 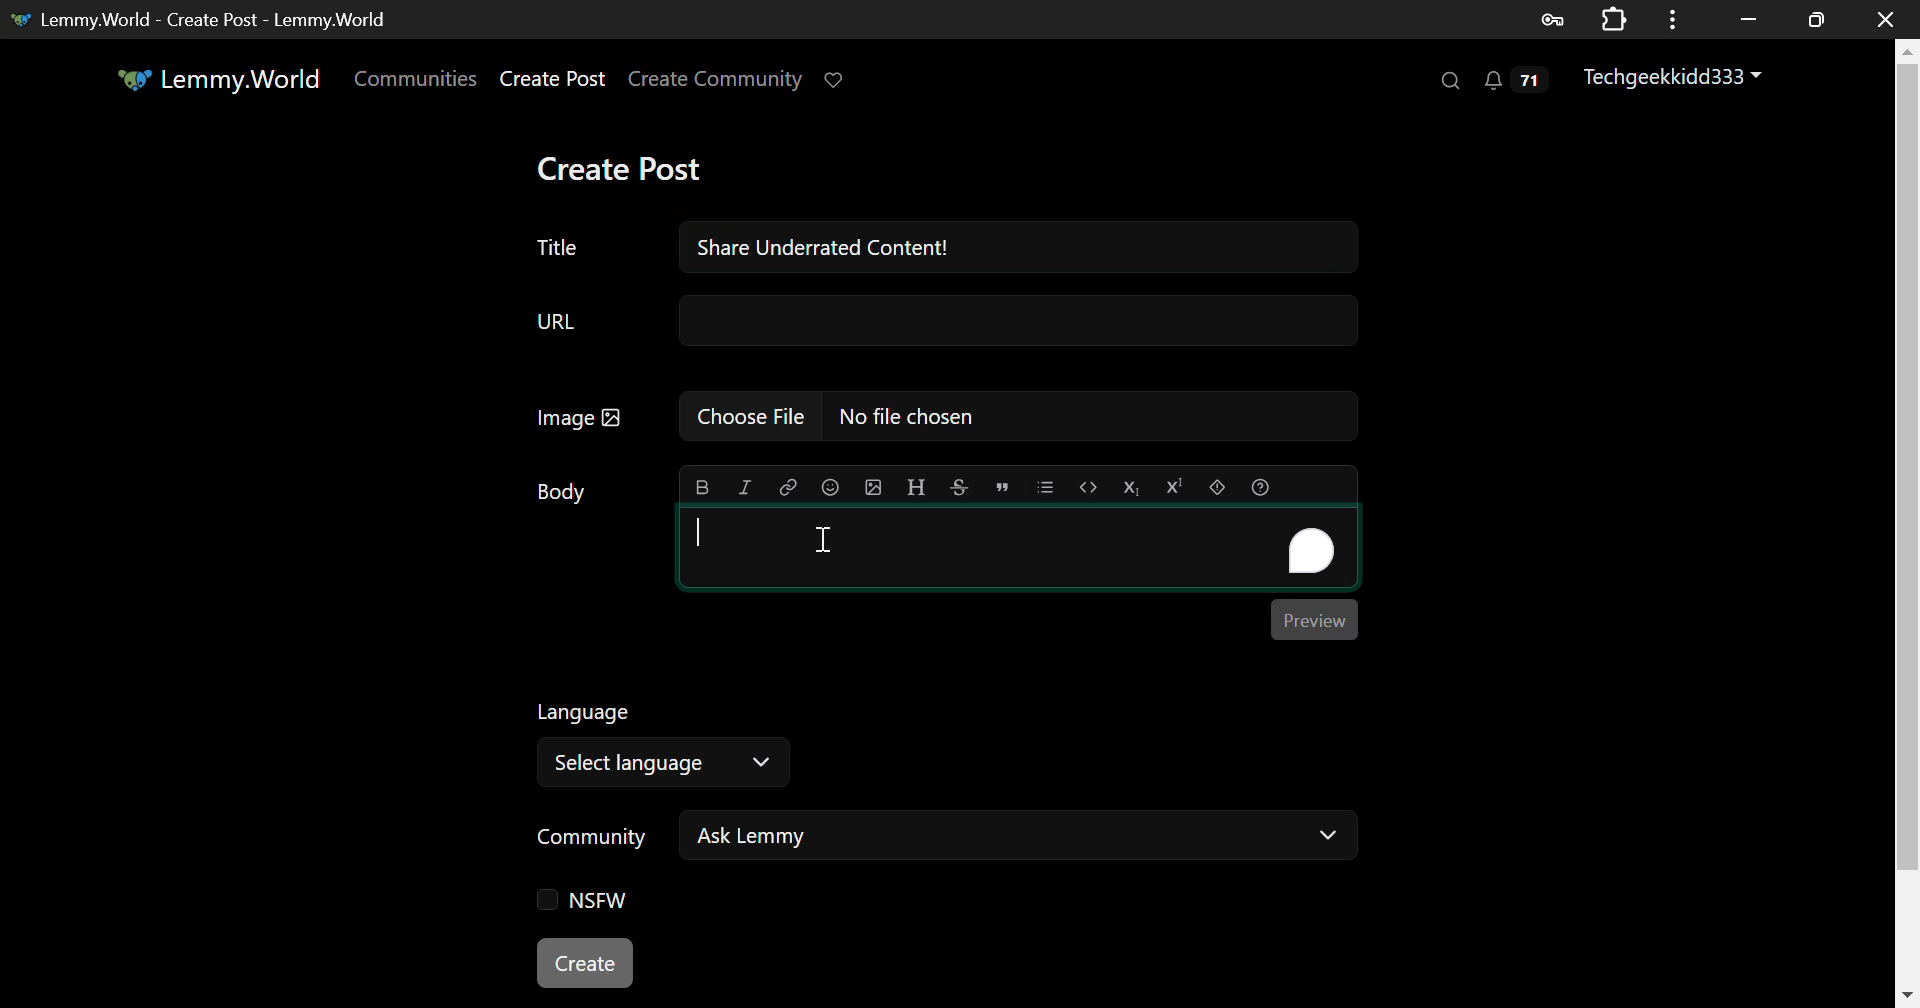 I want to click on Formatting Help, so click(x=1259, y=487).